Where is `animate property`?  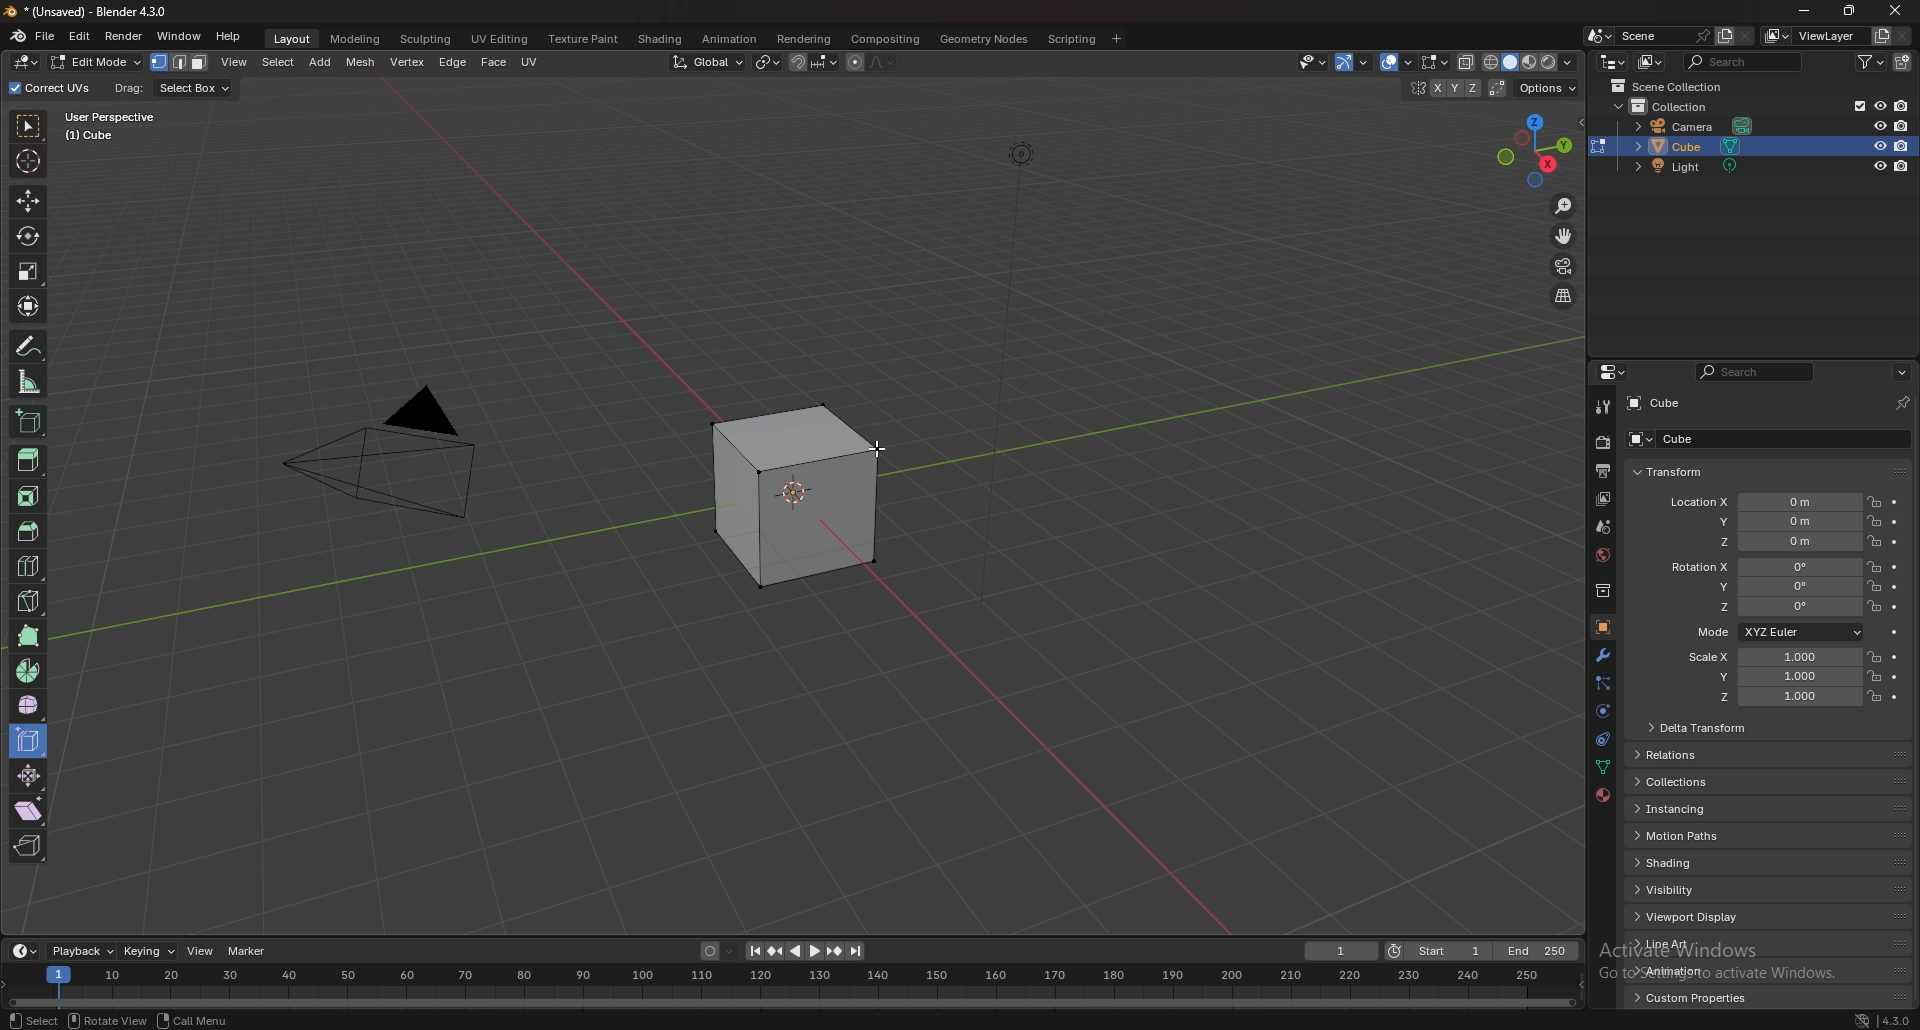 animate property is located at coordinates (1894, 542).